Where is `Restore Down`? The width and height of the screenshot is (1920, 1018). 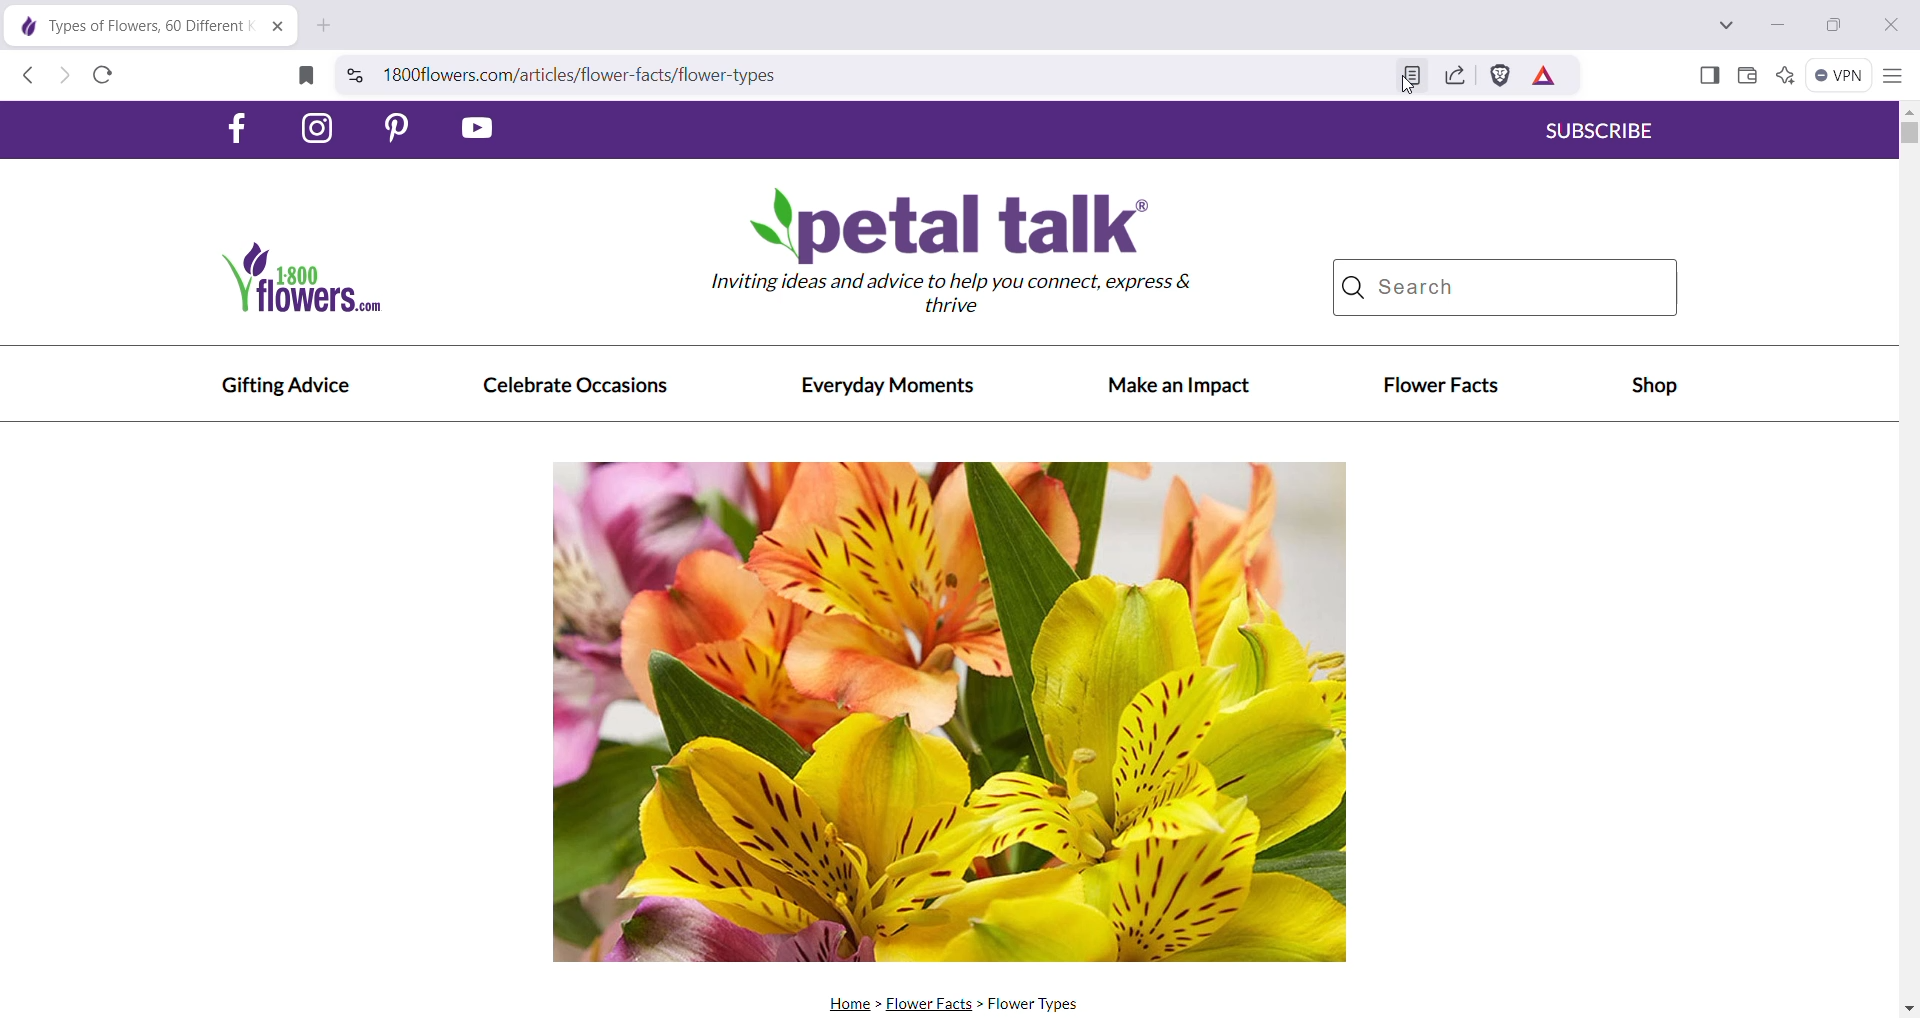 Restore Down is located at coordinates (1836, 25).